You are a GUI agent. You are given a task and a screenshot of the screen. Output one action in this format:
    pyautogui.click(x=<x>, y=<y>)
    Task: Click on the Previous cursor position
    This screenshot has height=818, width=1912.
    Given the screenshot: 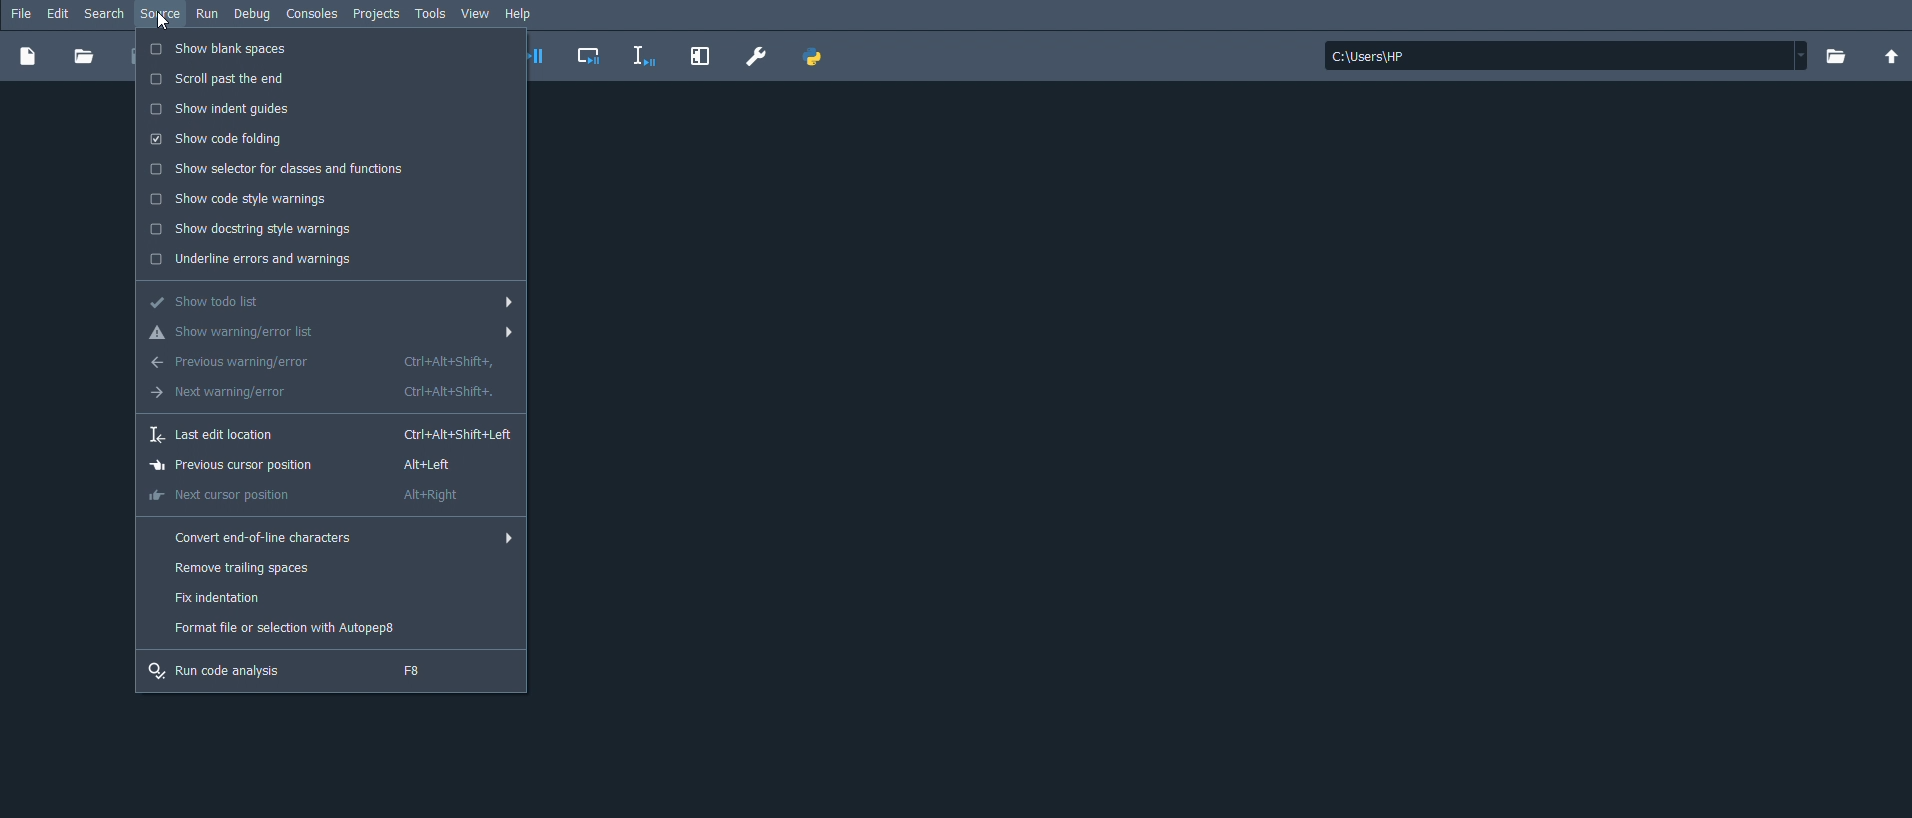 What is the action you would take?
    pyautogui.click(x=304, y=465)
    